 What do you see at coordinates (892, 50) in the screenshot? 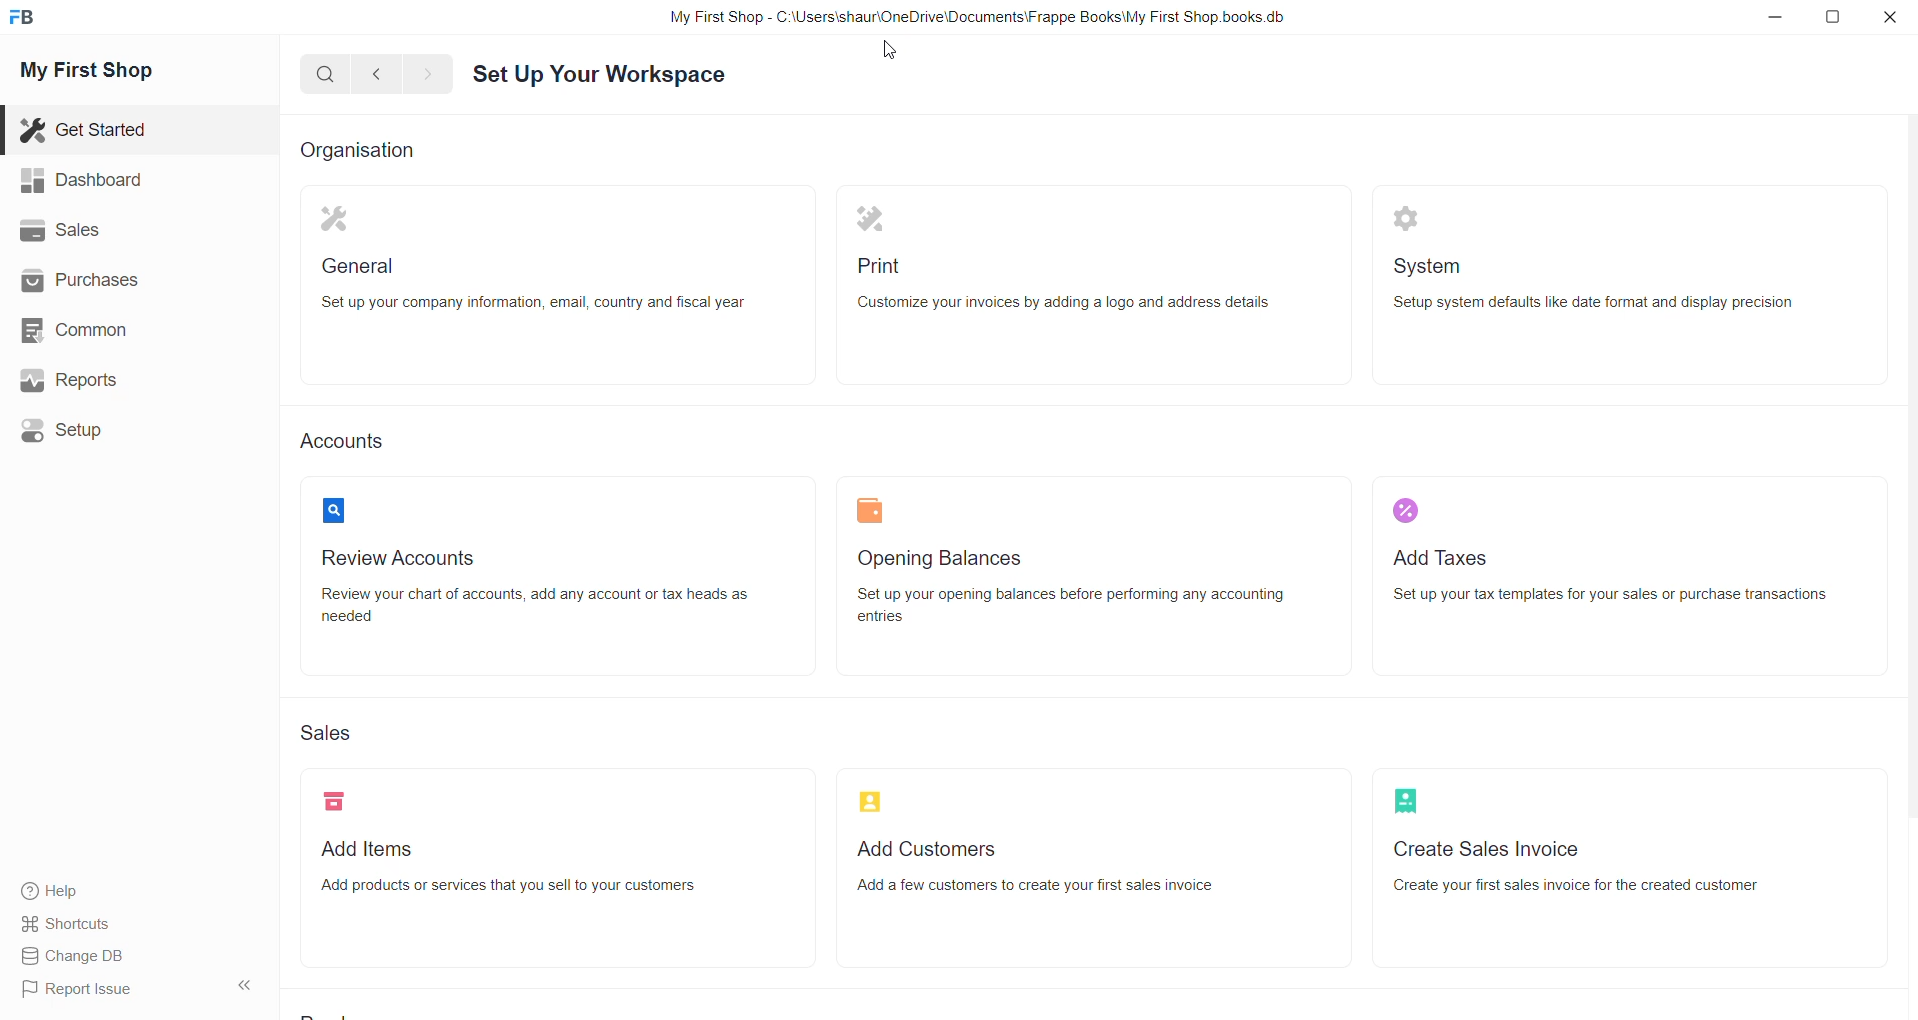
I see `cursor` at bounding box center [892, 50].